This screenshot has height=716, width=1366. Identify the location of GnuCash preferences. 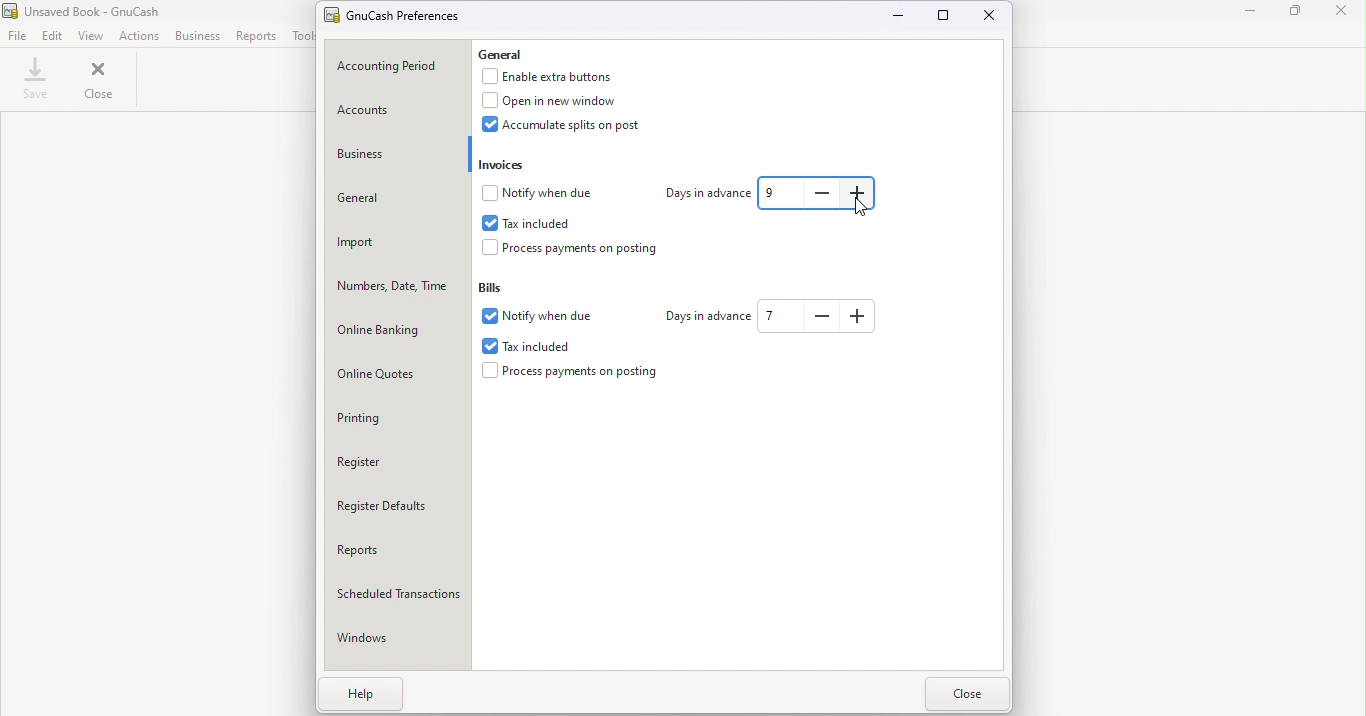
(397, 15).